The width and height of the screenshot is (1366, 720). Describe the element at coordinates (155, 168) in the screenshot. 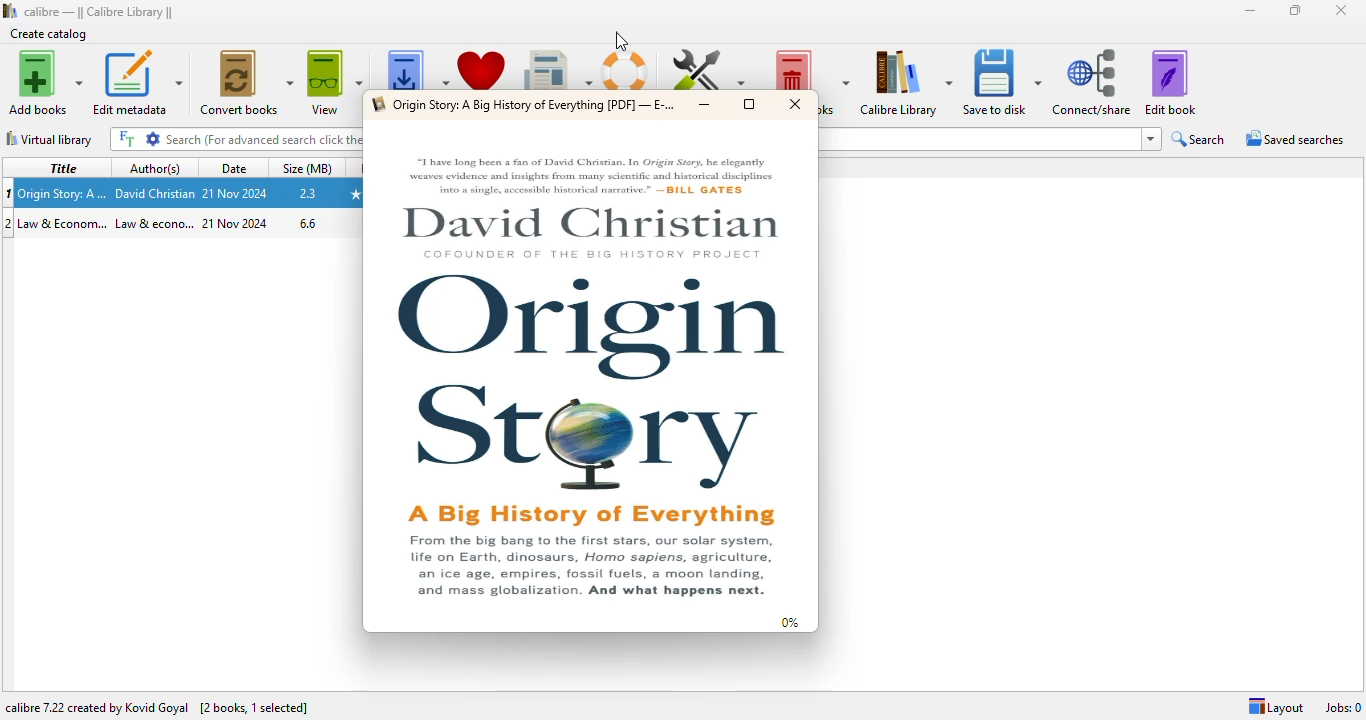

I see `author(s)` at that location.